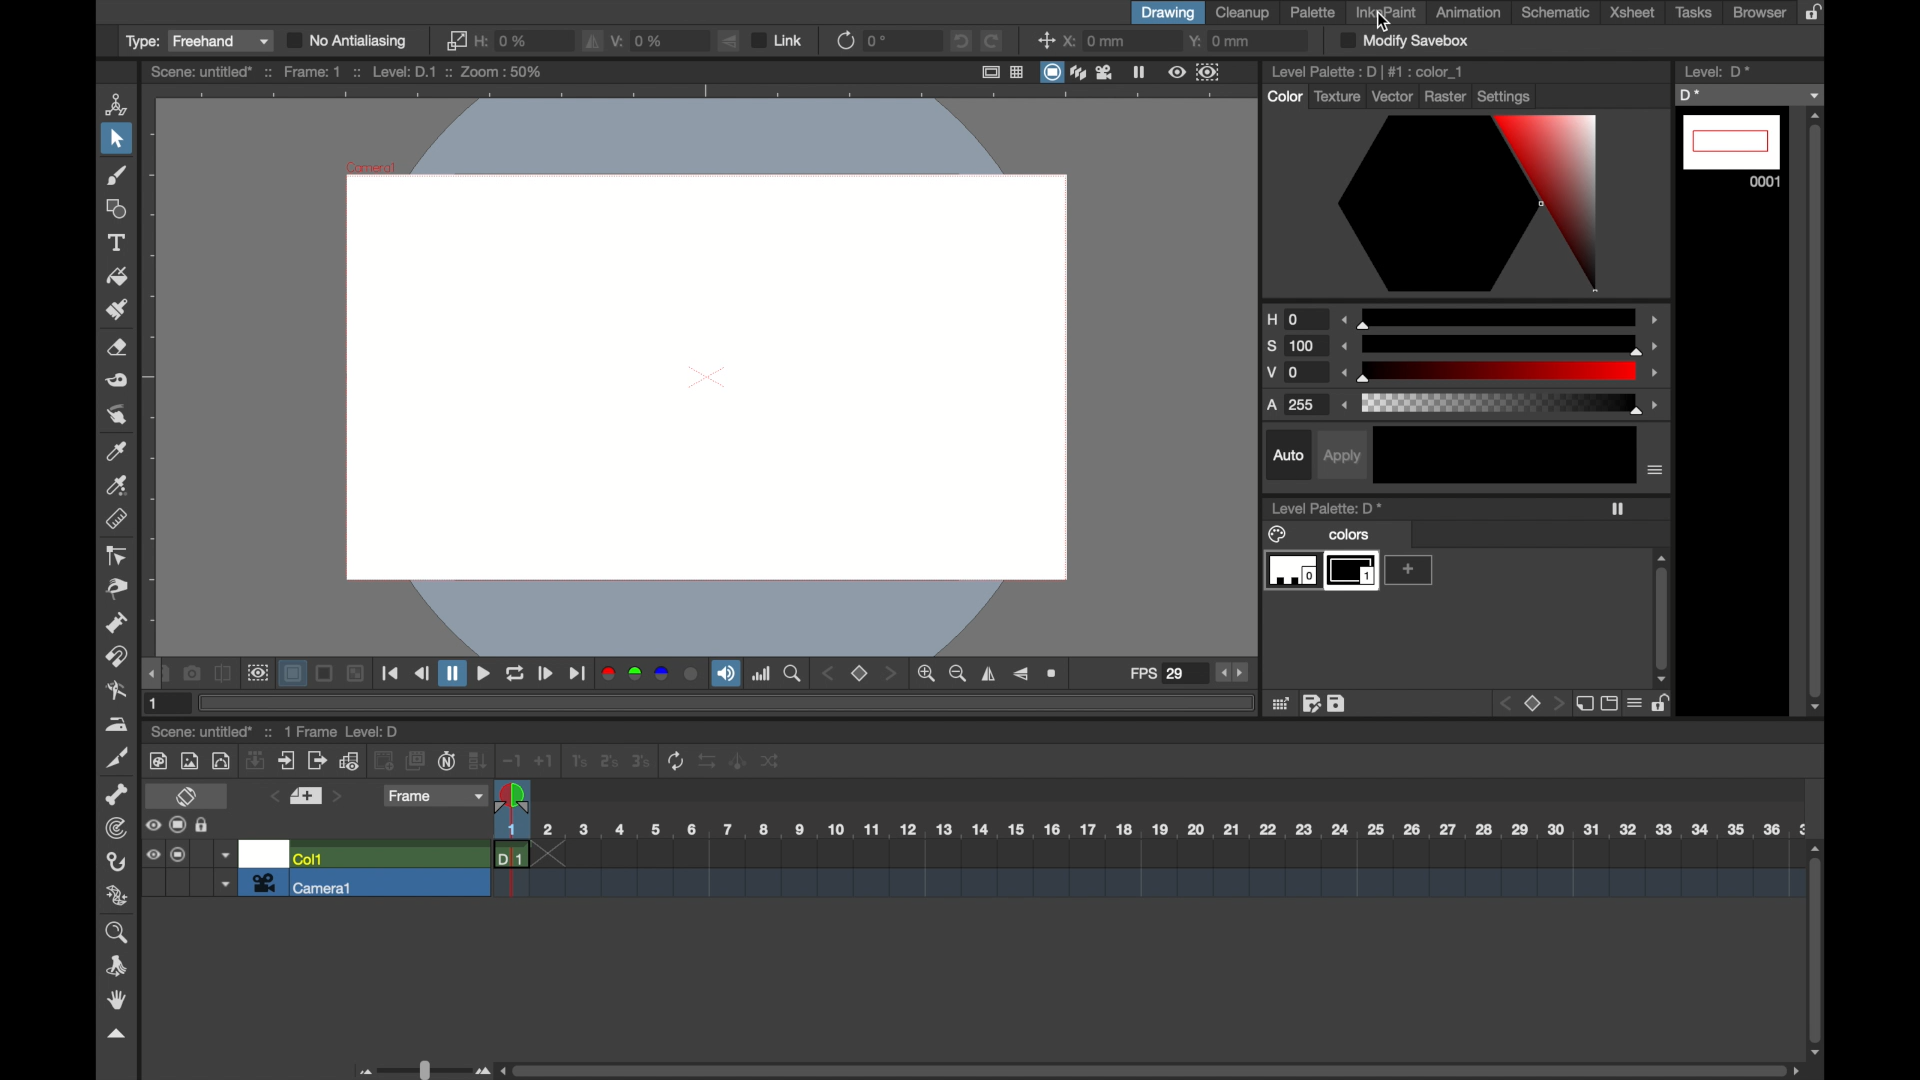 The width and height of the screenshot is (1920, 1080). What do you see at coordinates (1295, 319) in the screenshot?
I see `H: 0` at bounding box center [1295, 319].